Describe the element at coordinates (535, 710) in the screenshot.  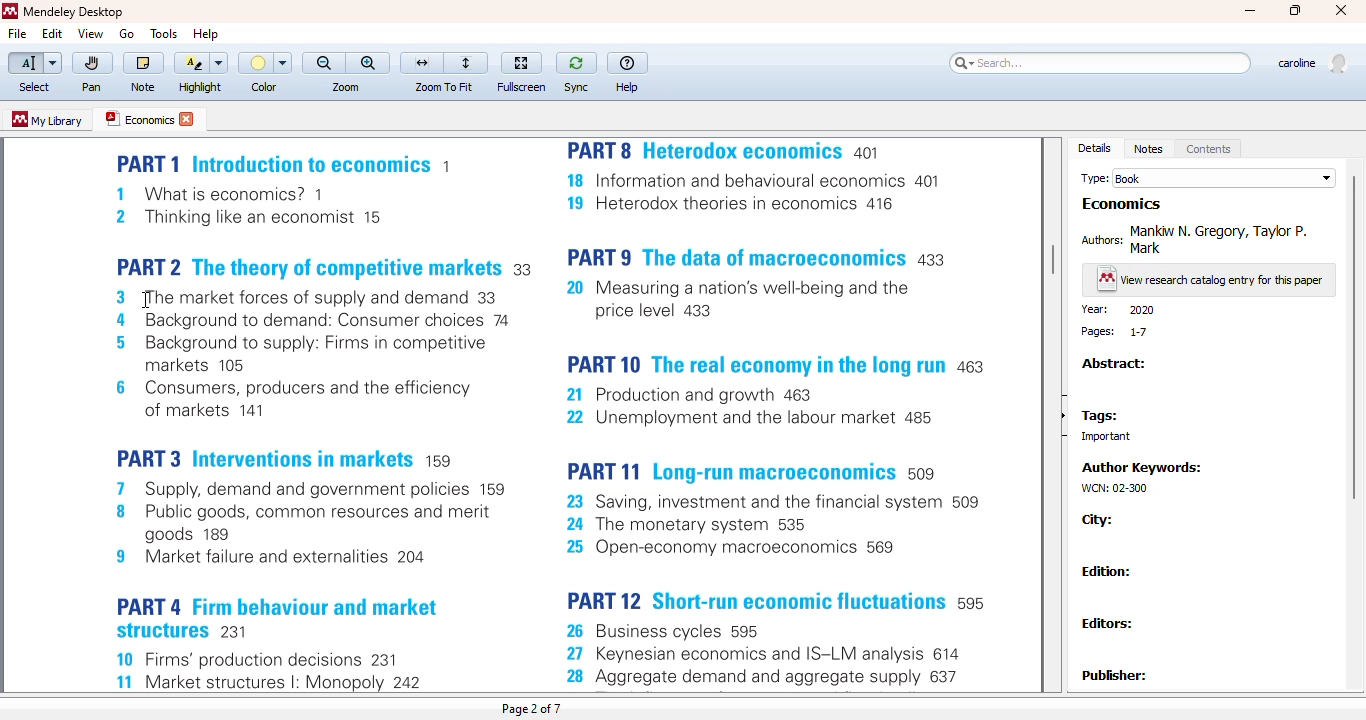
I see `Page 2 of 7` at that location.